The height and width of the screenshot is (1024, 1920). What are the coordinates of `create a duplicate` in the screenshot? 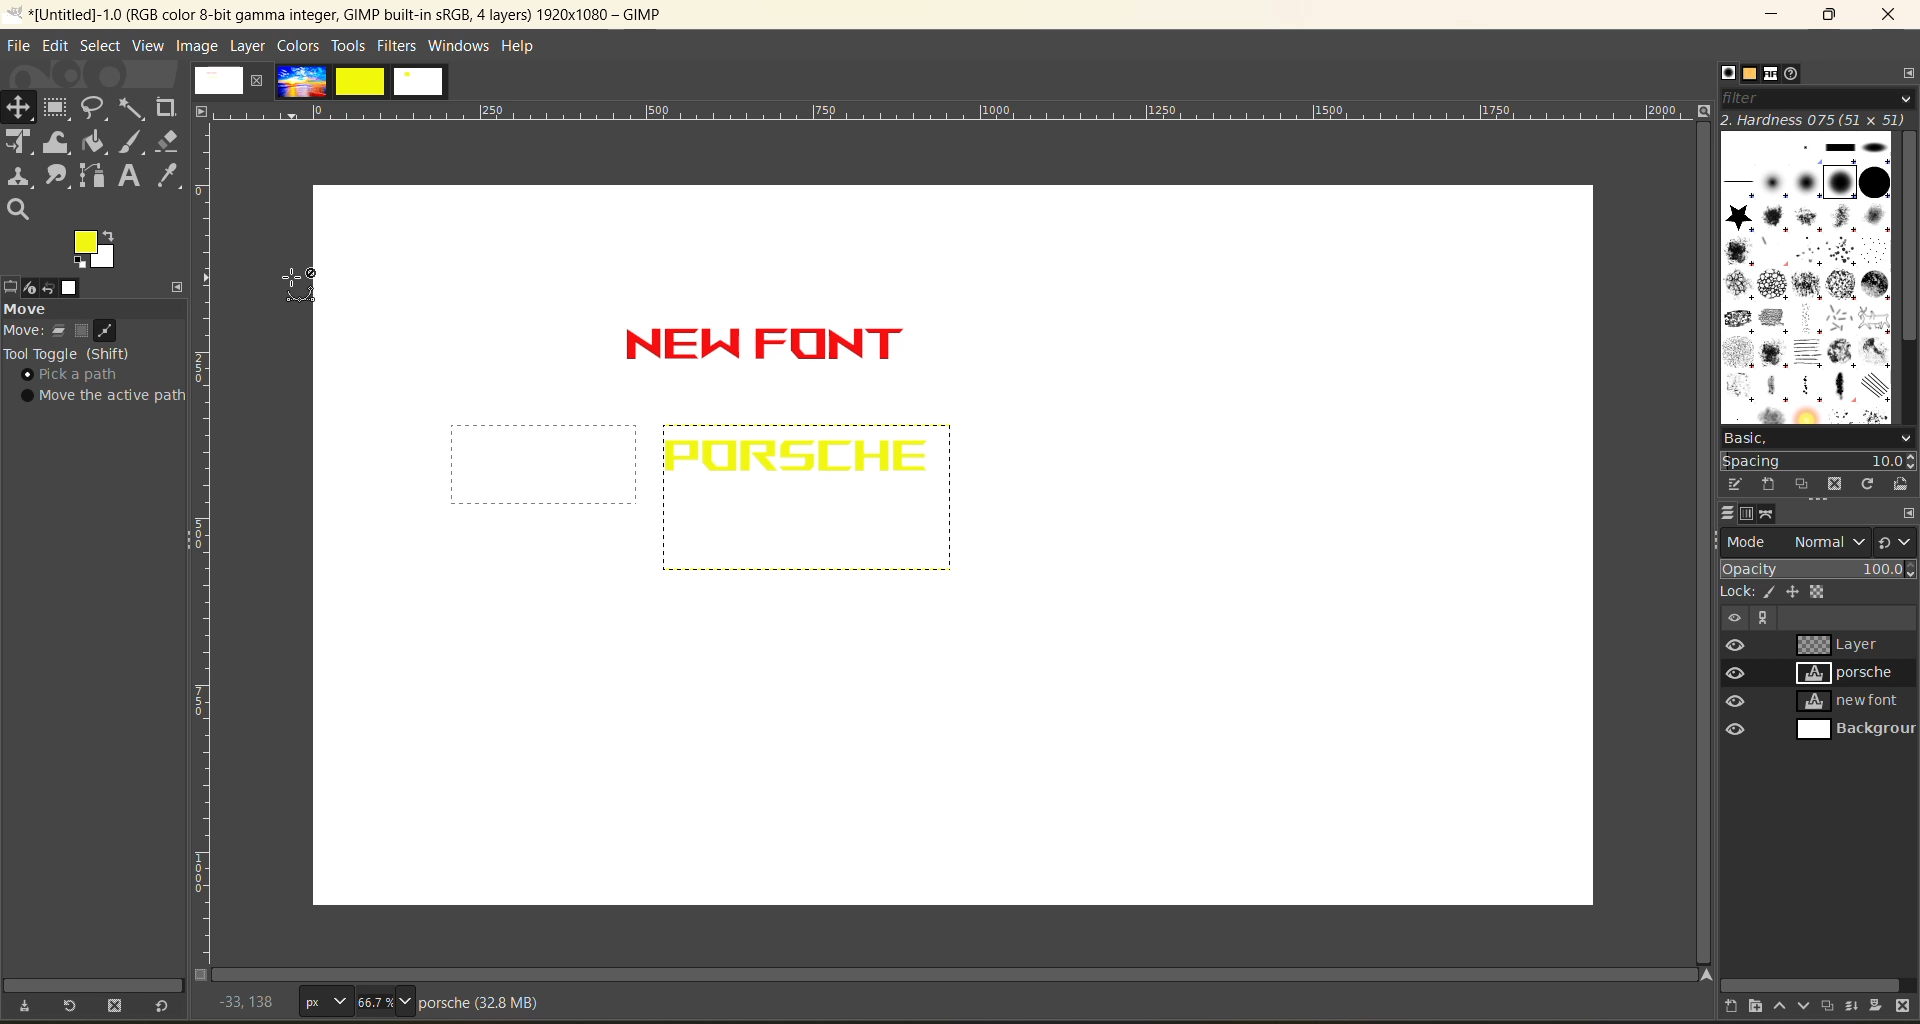 It's located at (1829, 1005).